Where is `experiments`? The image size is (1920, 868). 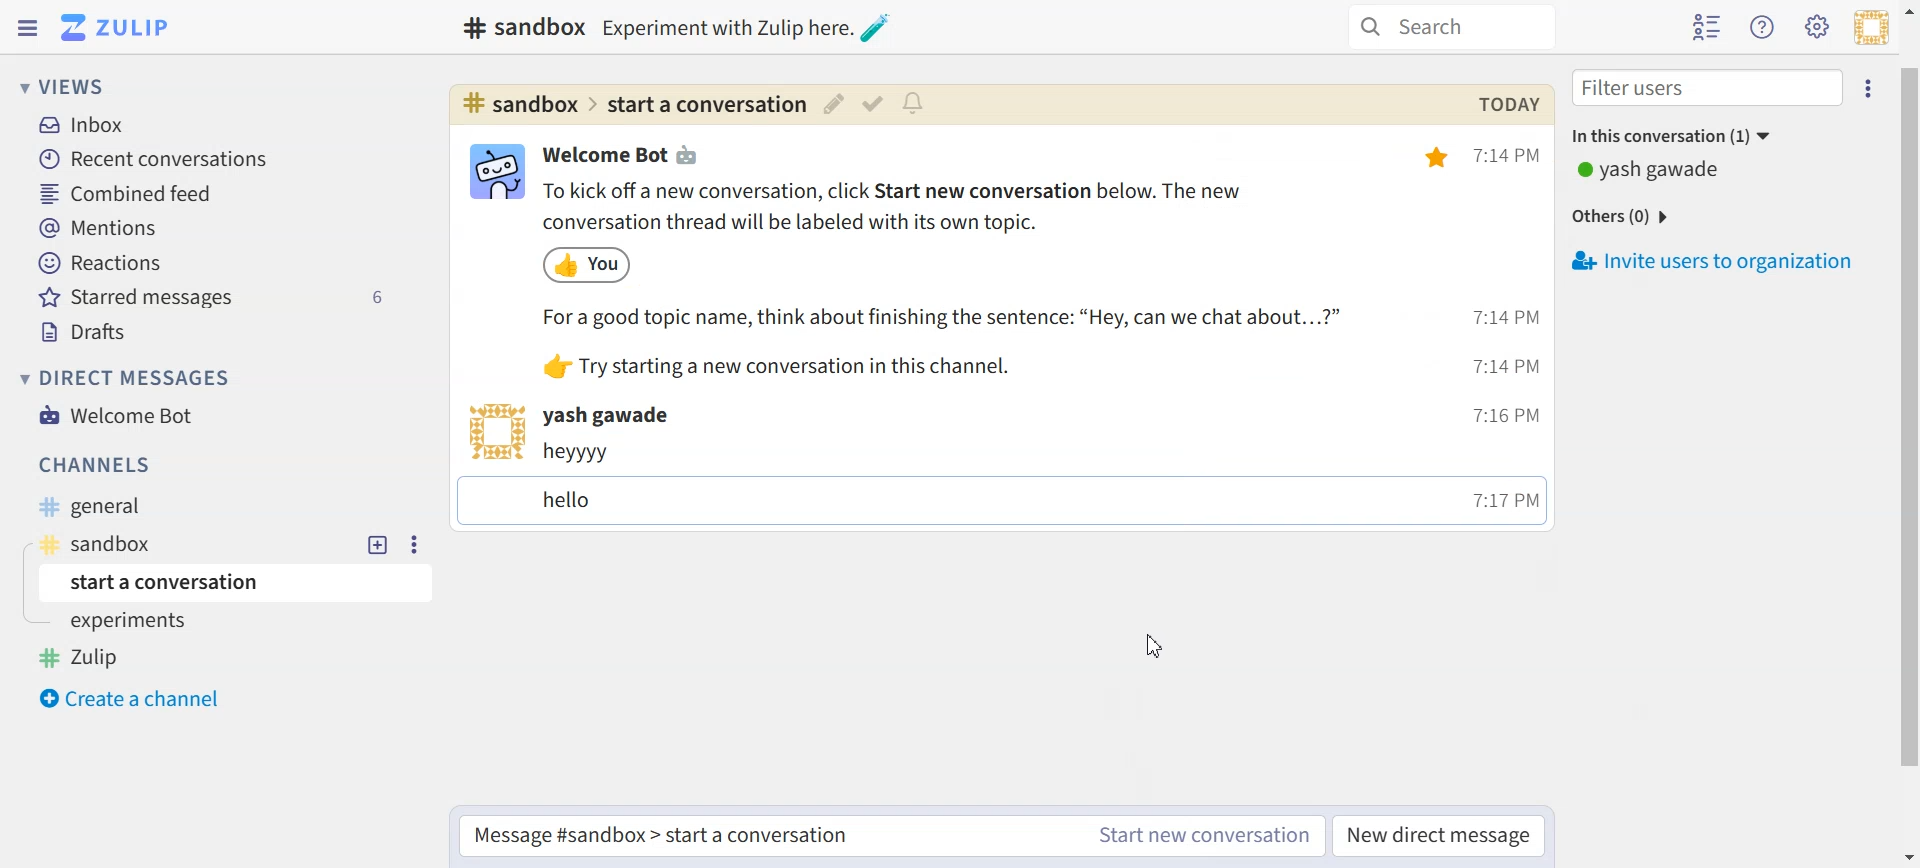 experiments is located at coordinates (134, 623).